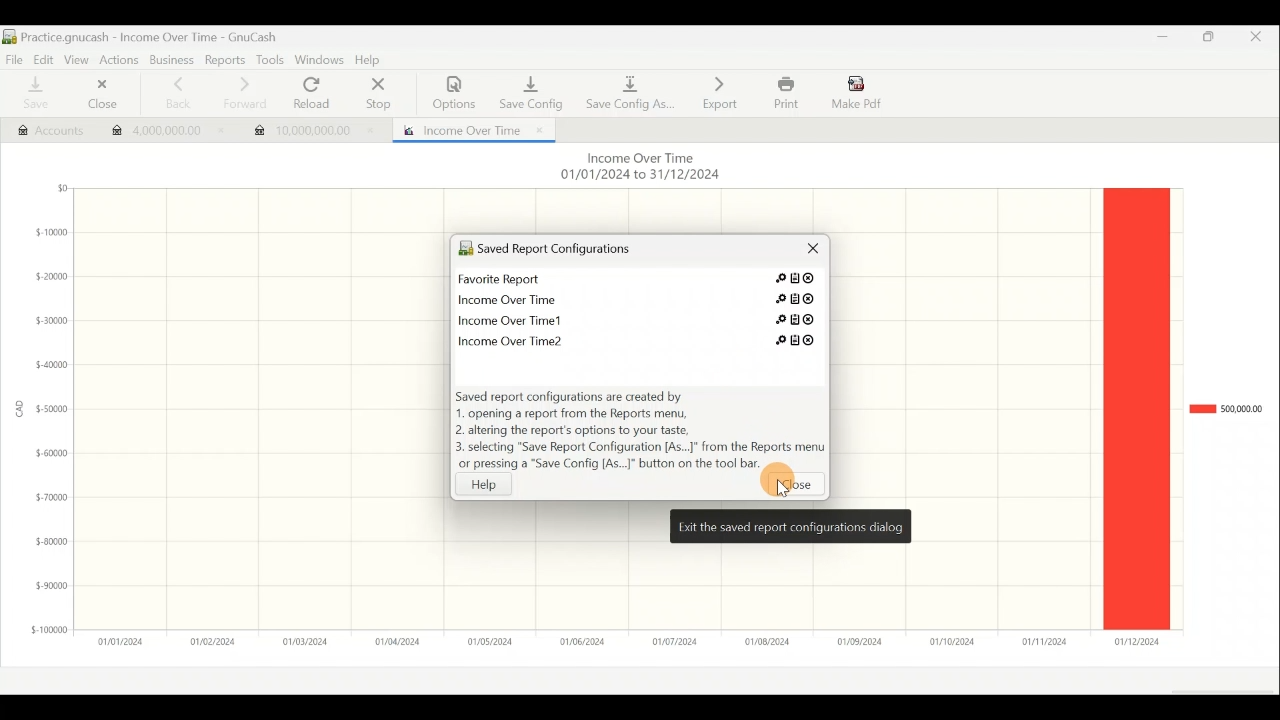 This screenshot has height=720, width=1280. Describe the element at coordinates (172, 61) in the screenshot. I see `Business` at that location.